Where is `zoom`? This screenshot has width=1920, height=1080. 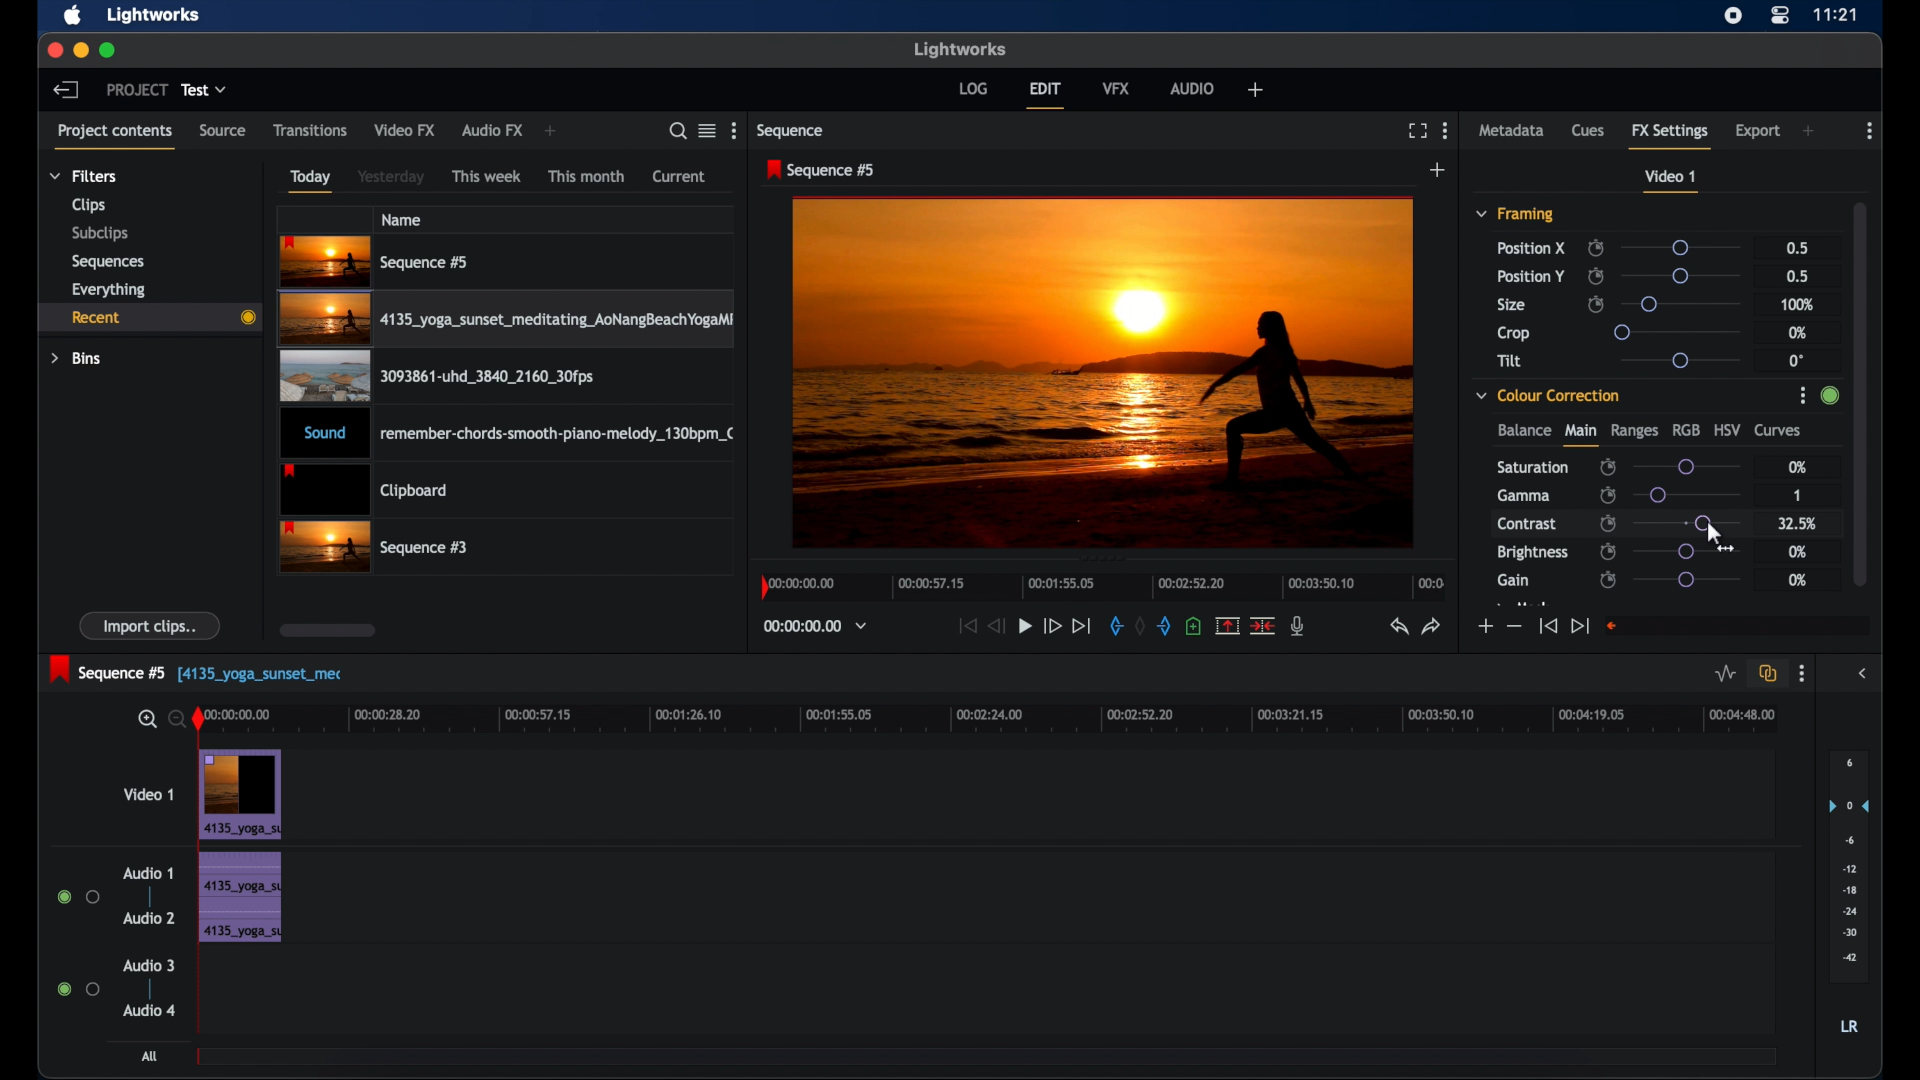 zoom is located at coordinates (156, 720).